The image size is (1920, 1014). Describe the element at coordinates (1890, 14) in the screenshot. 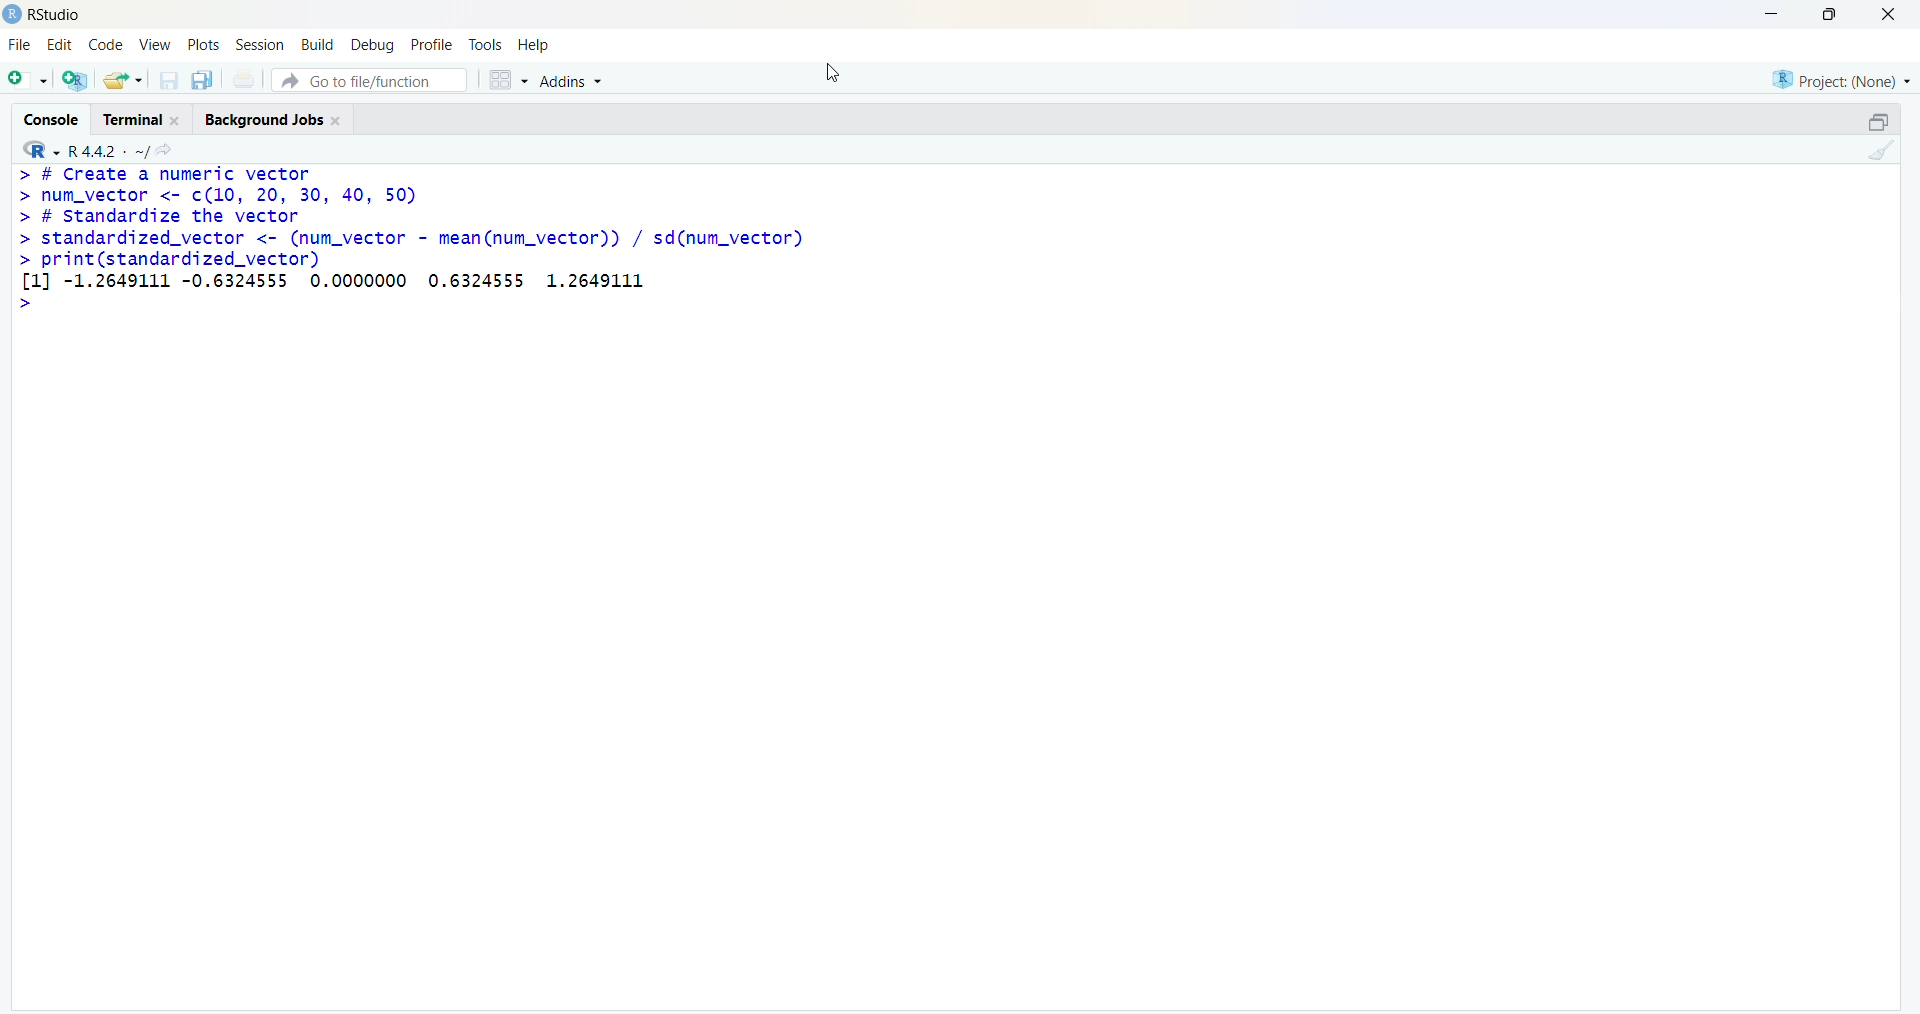

I see `close` at that location.